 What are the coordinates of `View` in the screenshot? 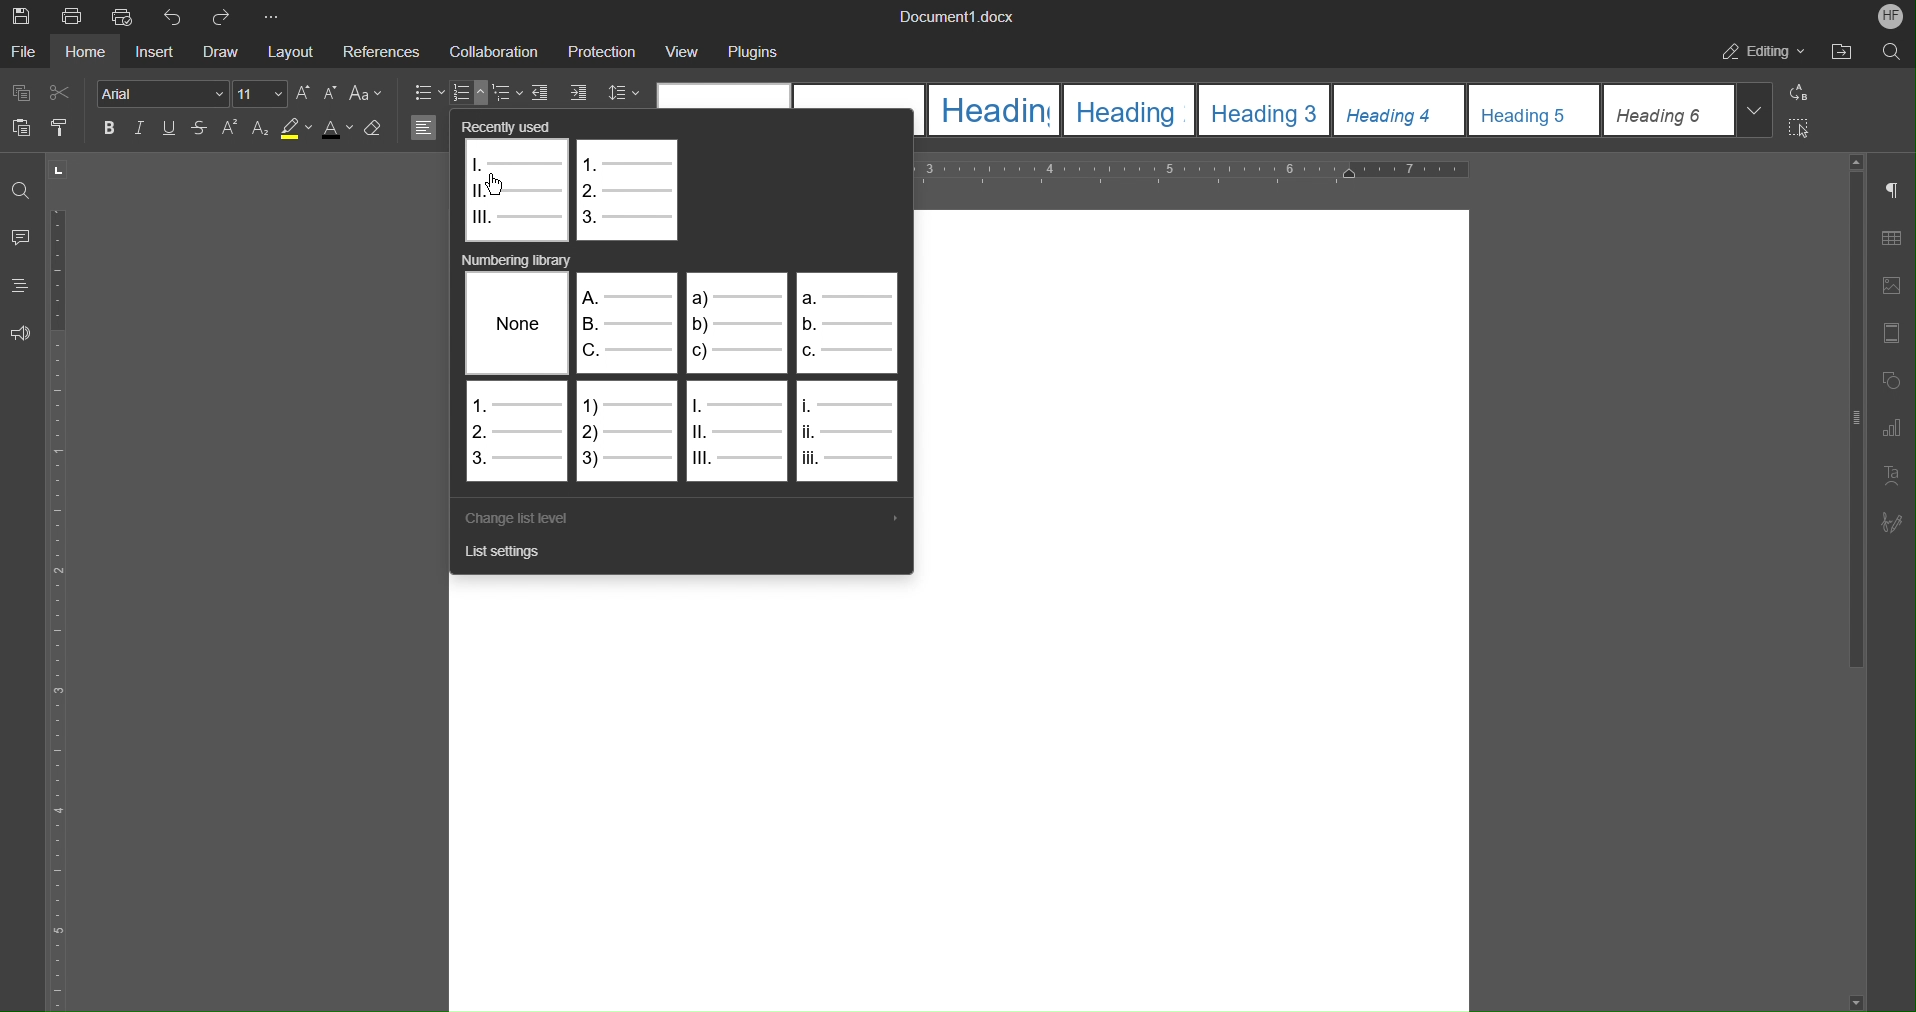 It's located at (681, 51).